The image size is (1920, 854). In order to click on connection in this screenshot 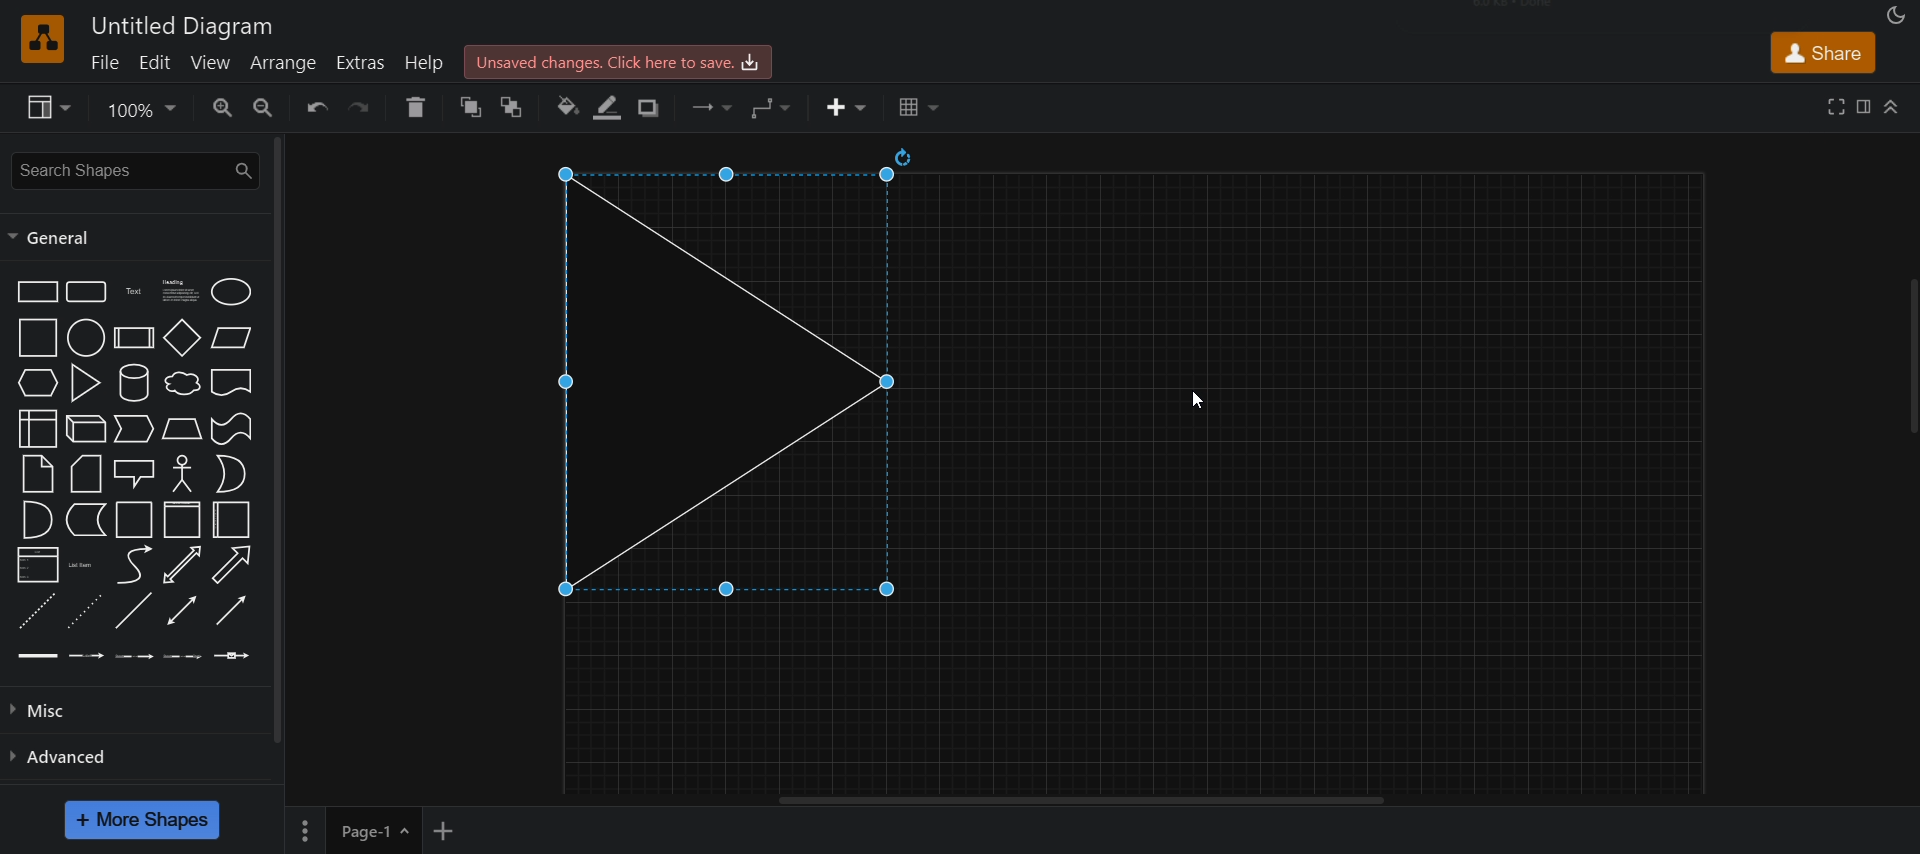, I will do `click(711, 107)`.